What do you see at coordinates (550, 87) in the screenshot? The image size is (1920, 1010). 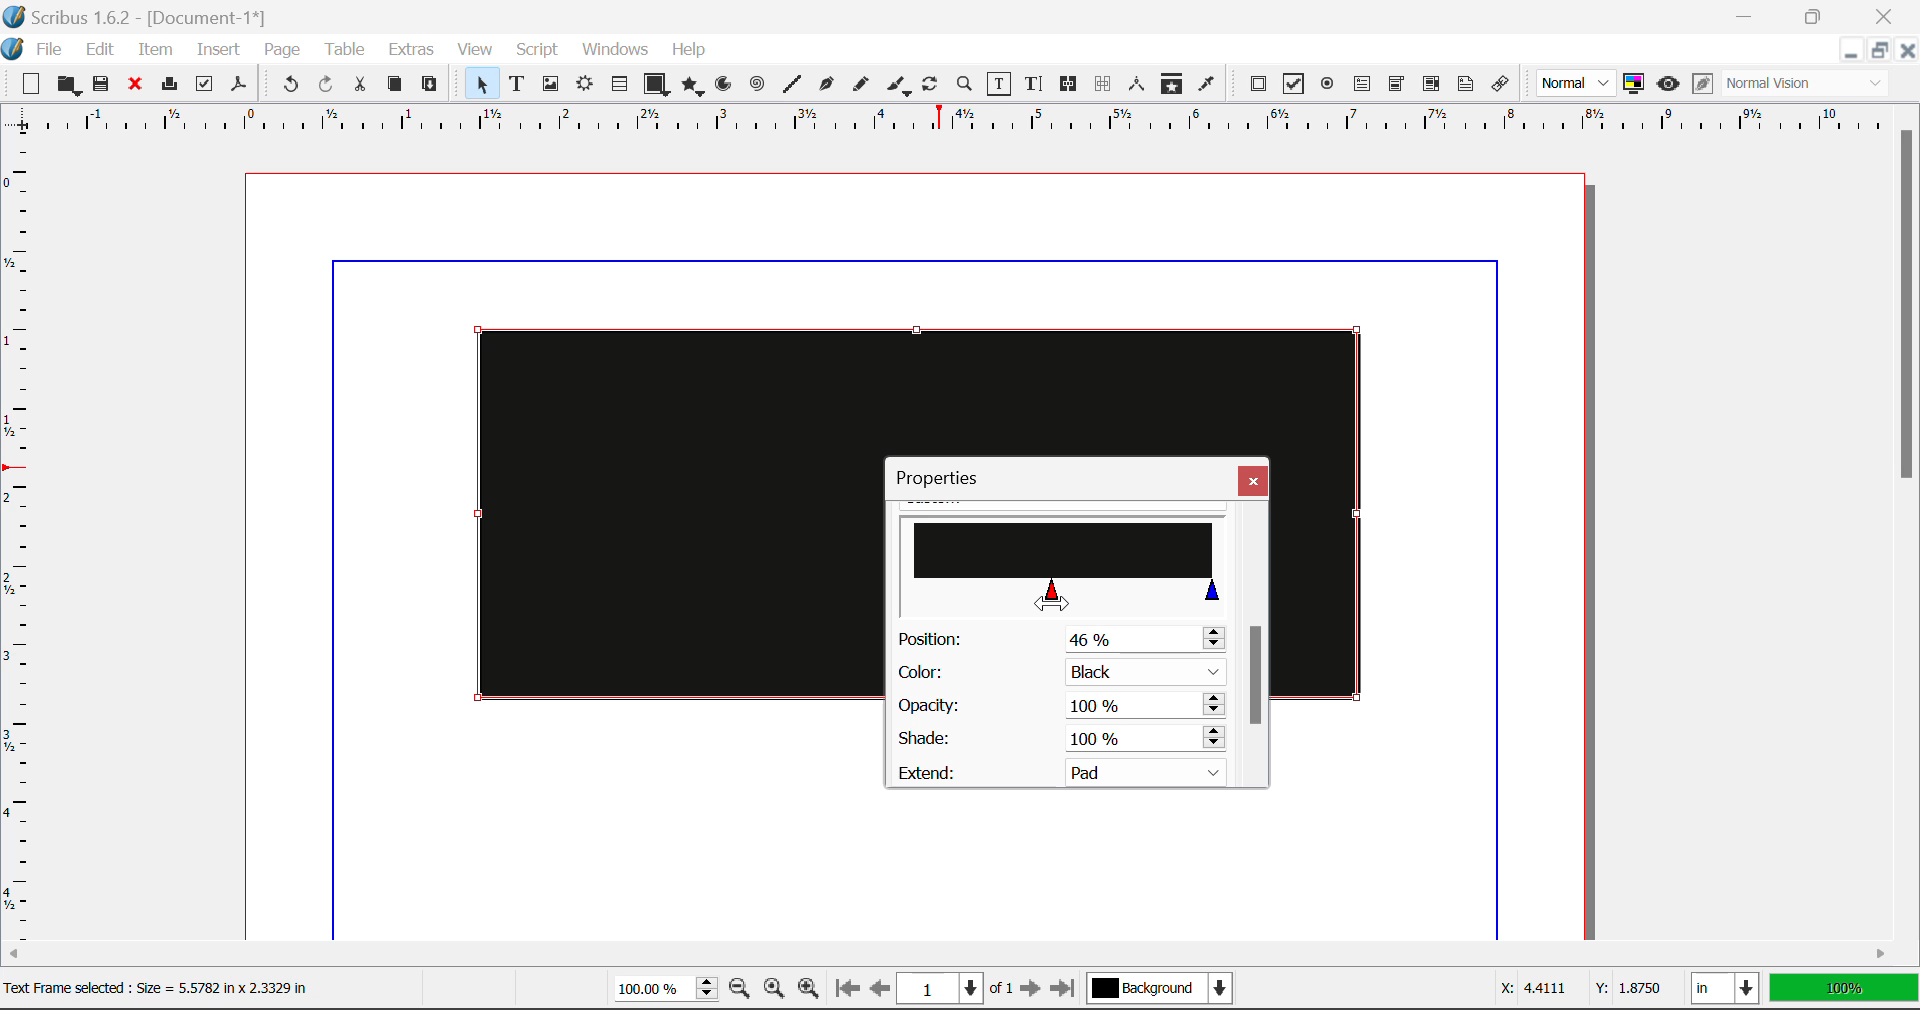 I see `Image Frame` at bounding box center [550, 87].